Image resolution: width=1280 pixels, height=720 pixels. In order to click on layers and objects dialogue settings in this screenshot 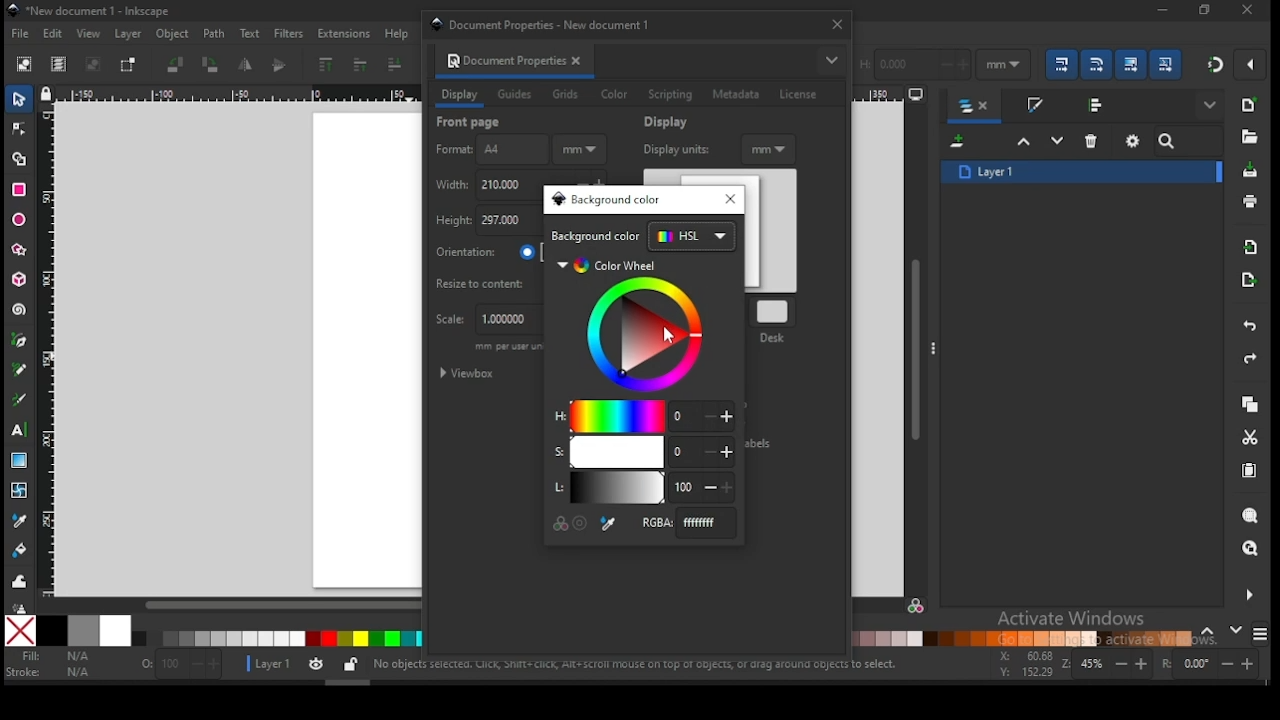, I will do `click(1133, 141)`.